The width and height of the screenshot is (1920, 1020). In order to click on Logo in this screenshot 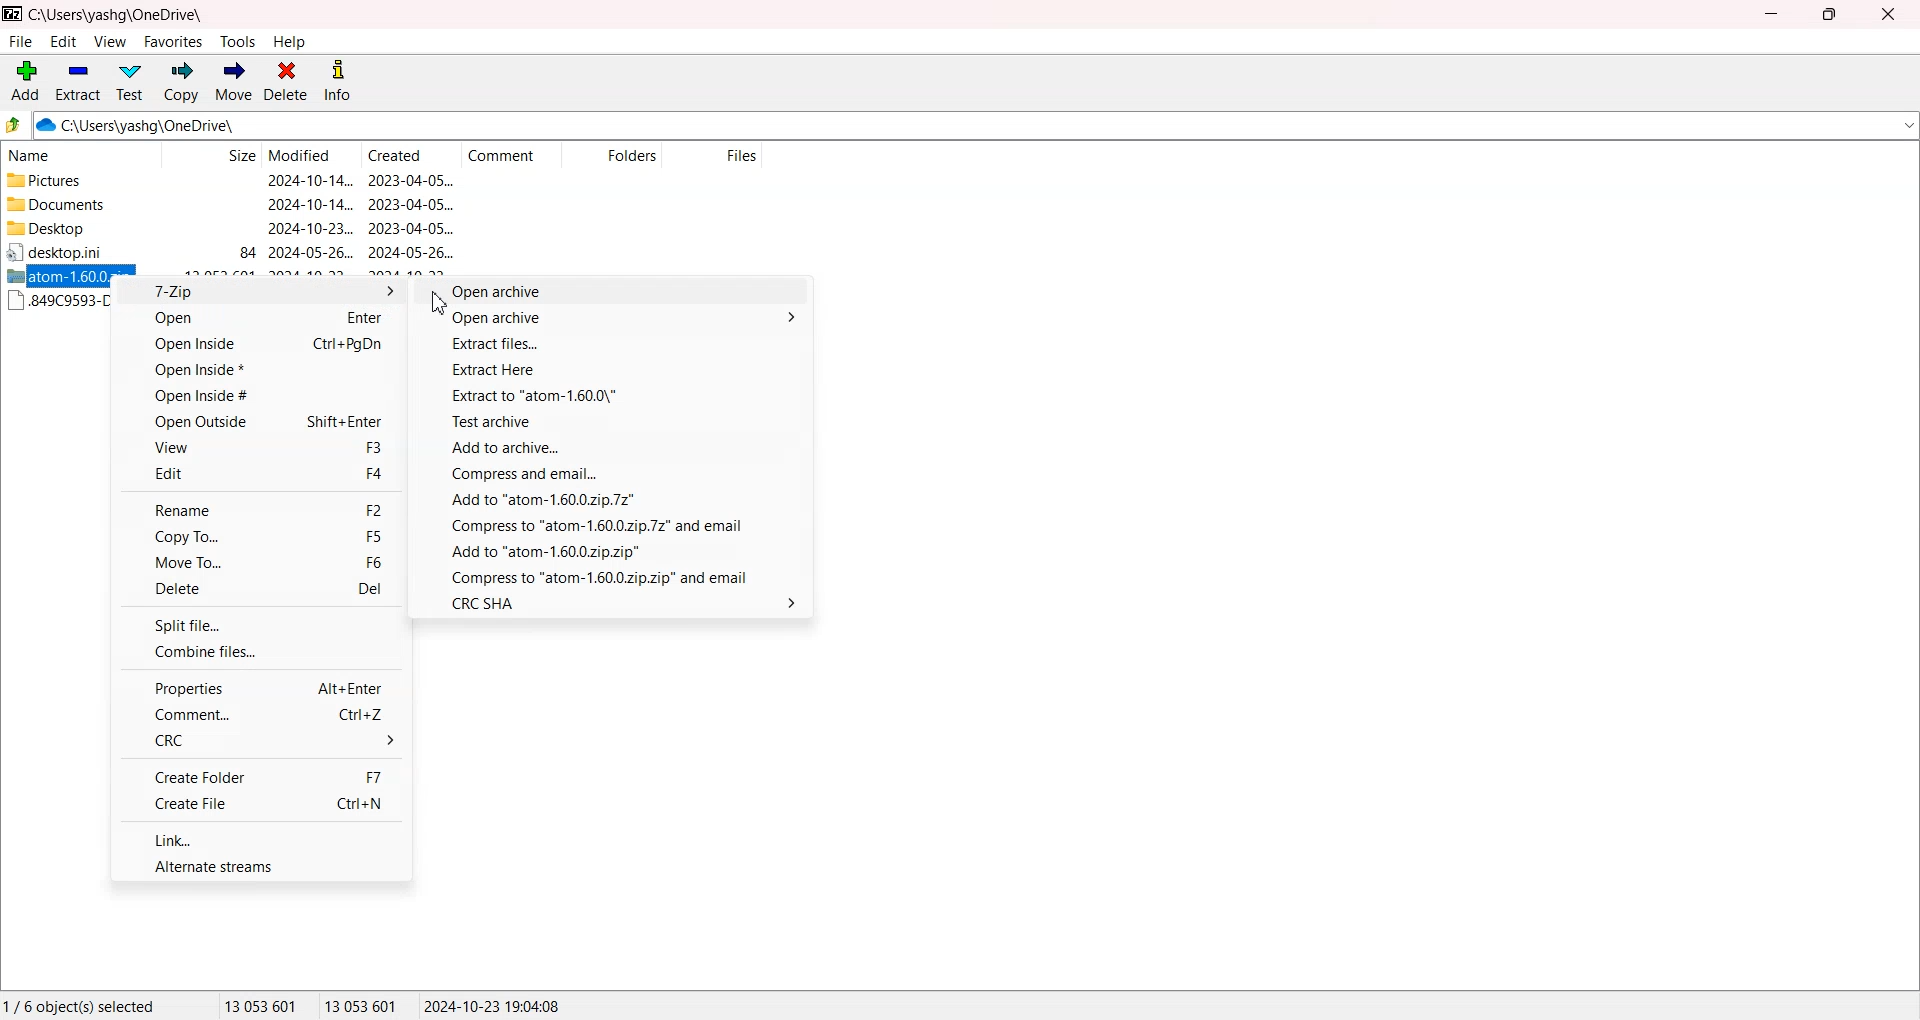, I will do `click(13, 13)`.